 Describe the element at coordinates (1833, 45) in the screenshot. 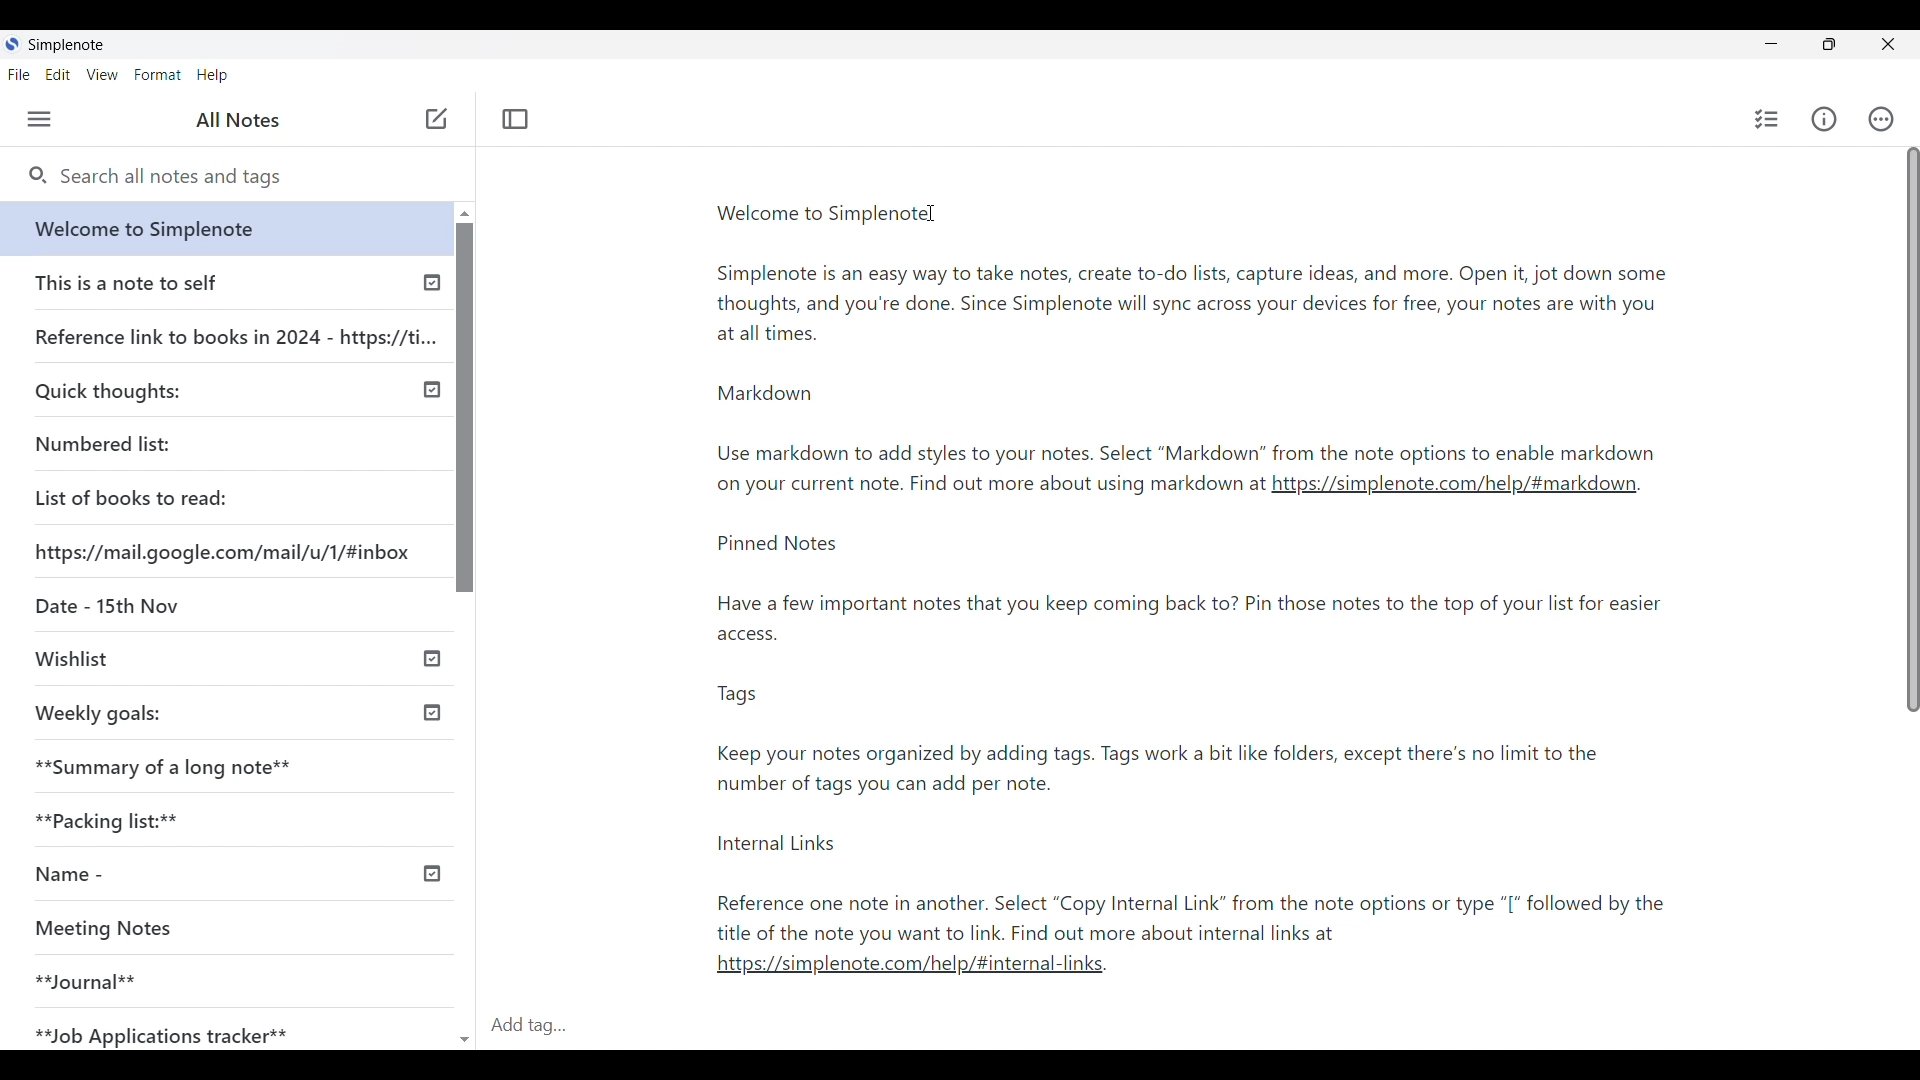

I see `Show interface in smaller tab` at that location.